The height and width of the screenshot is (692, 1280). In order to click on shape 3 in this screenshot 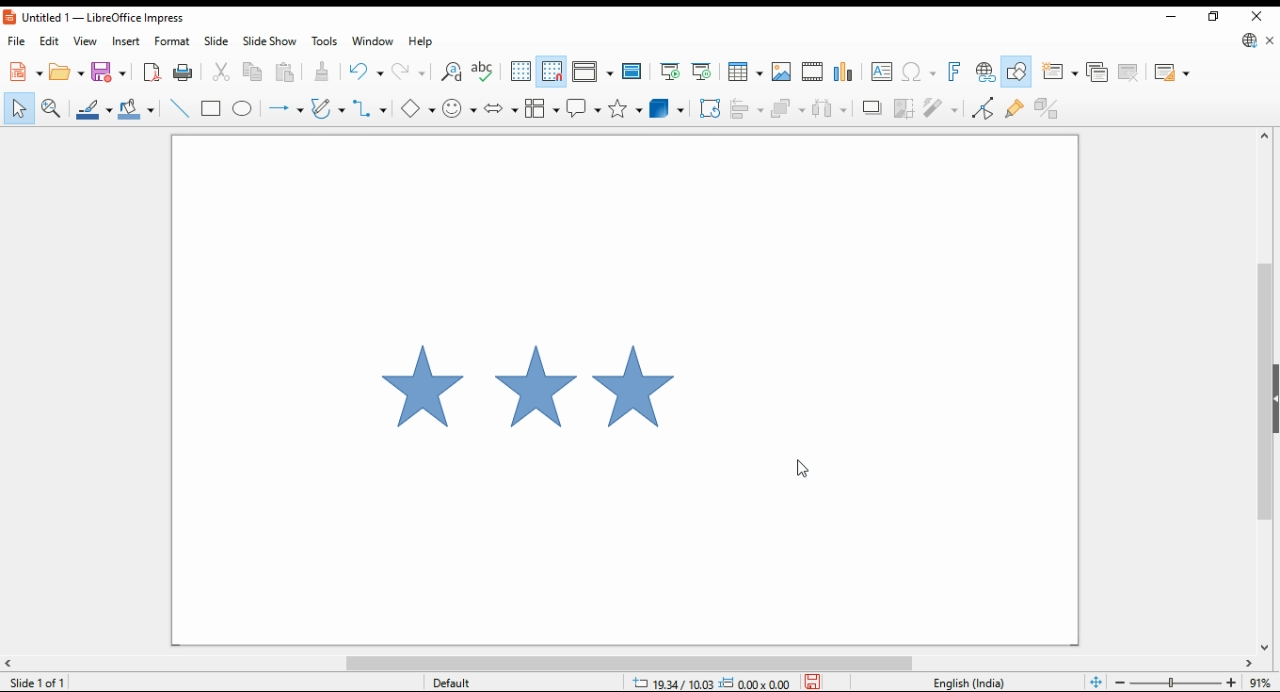, I will do `click(635, 393)`.